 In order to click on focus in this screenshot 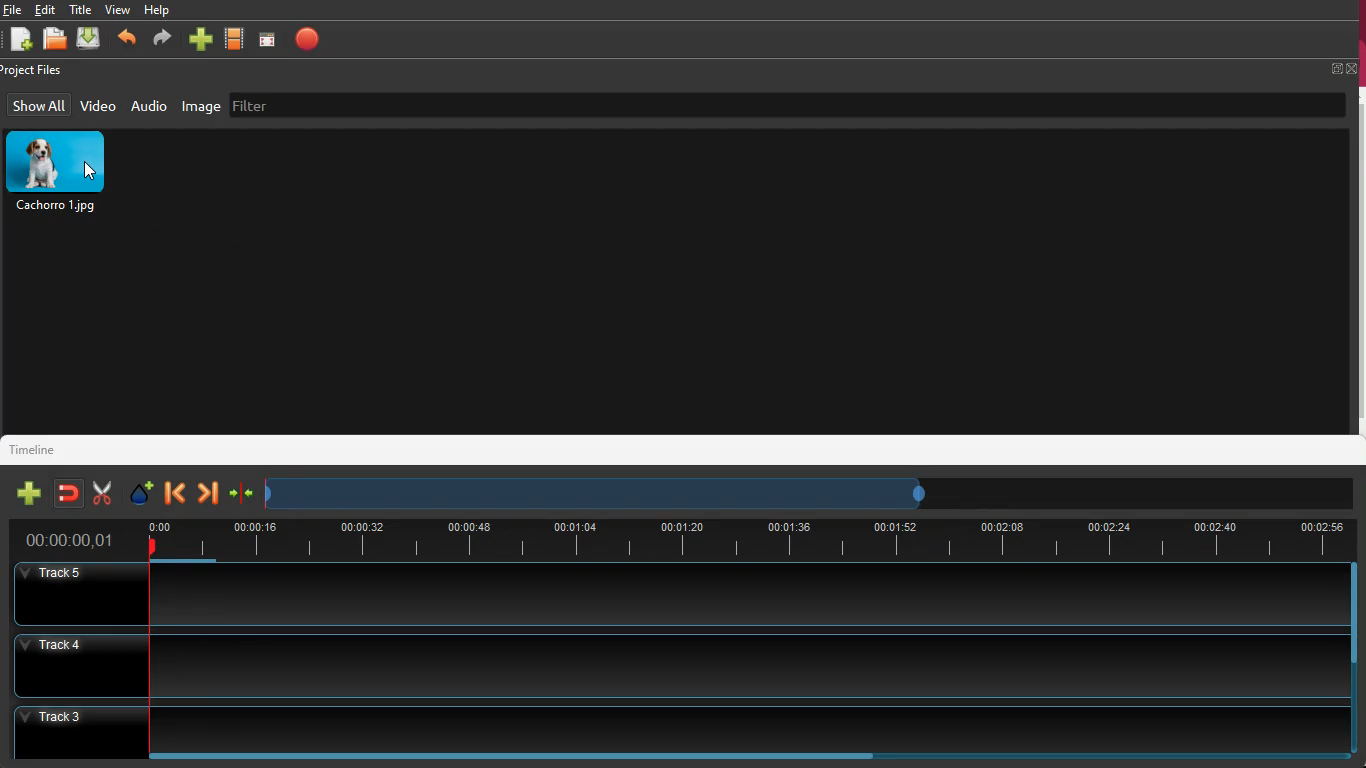, I will do `click(268, 39)`.